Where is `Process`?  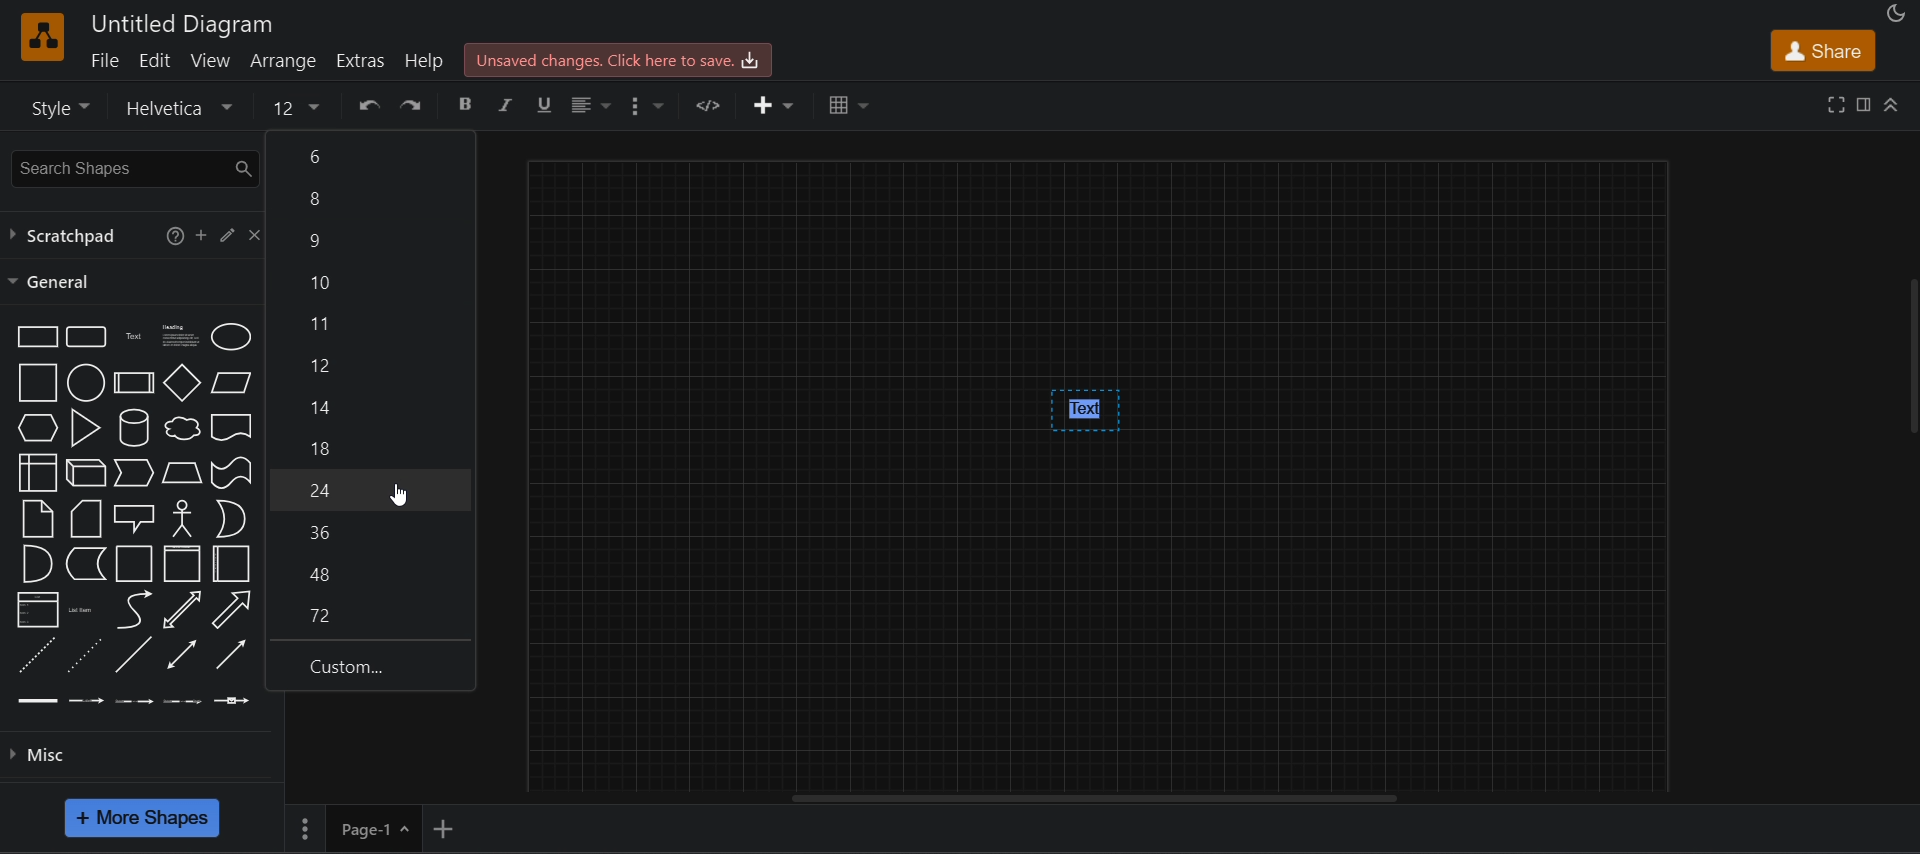 Process is located at coordinates (134, 383).